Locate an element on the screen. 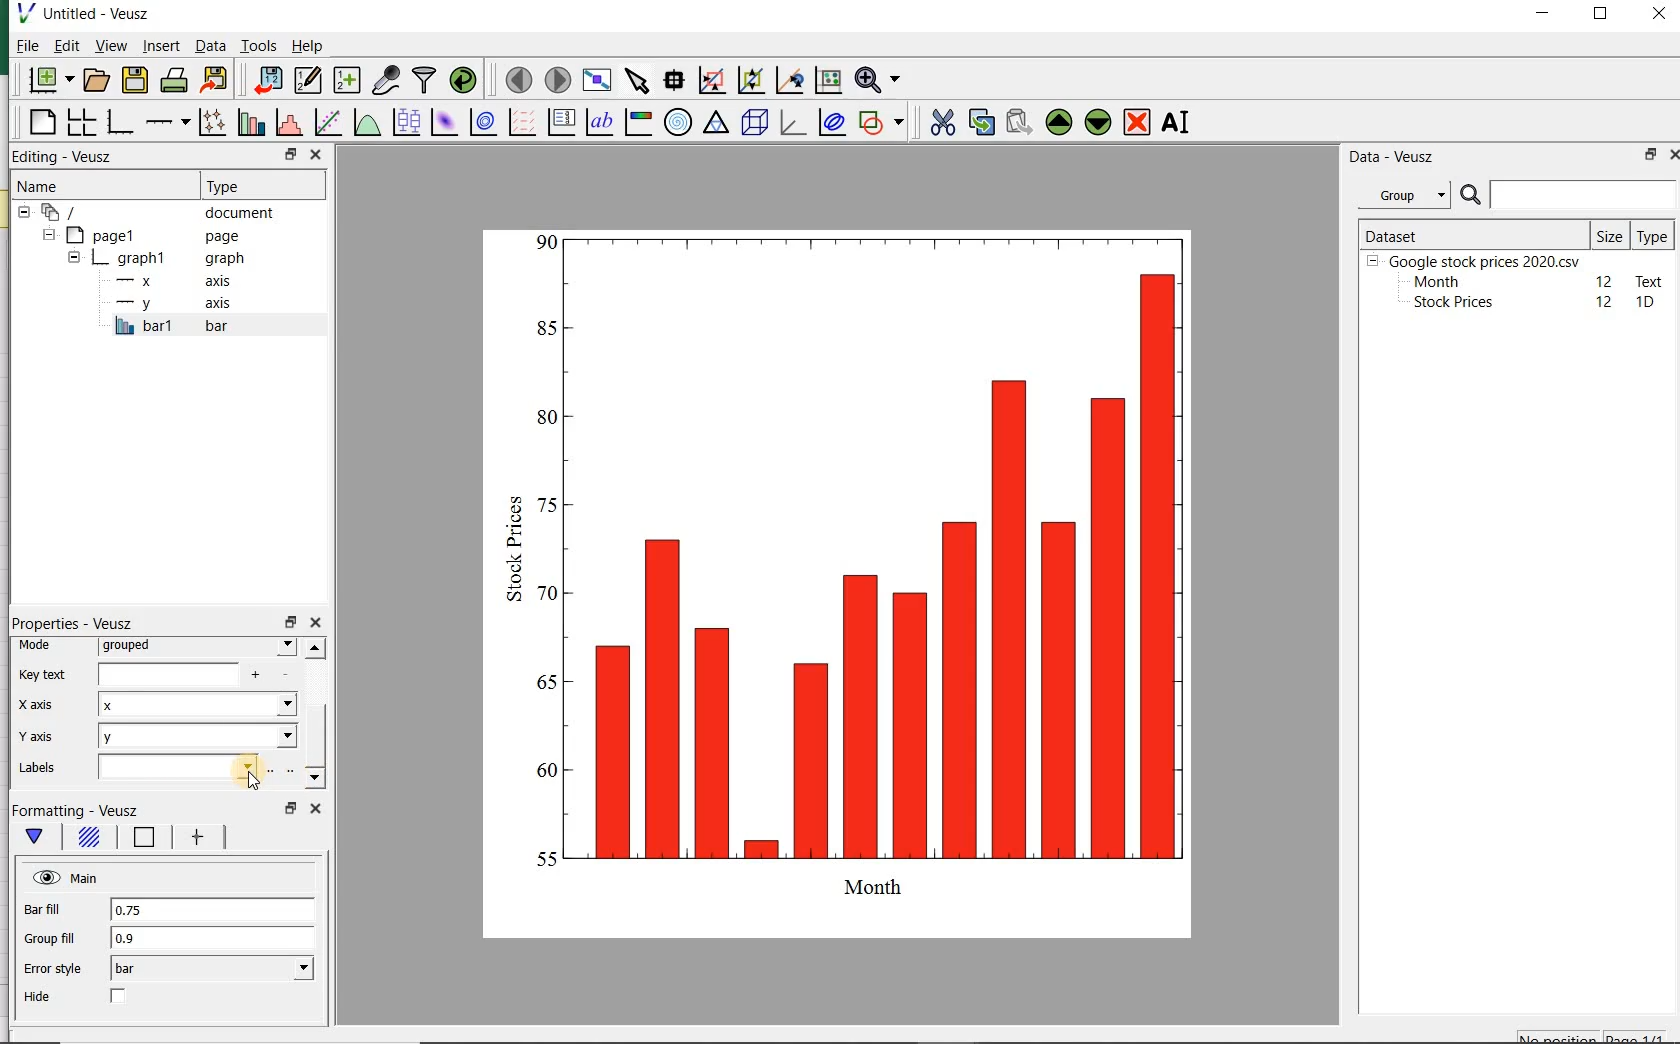  12 is located at coordinates (1606, 302).